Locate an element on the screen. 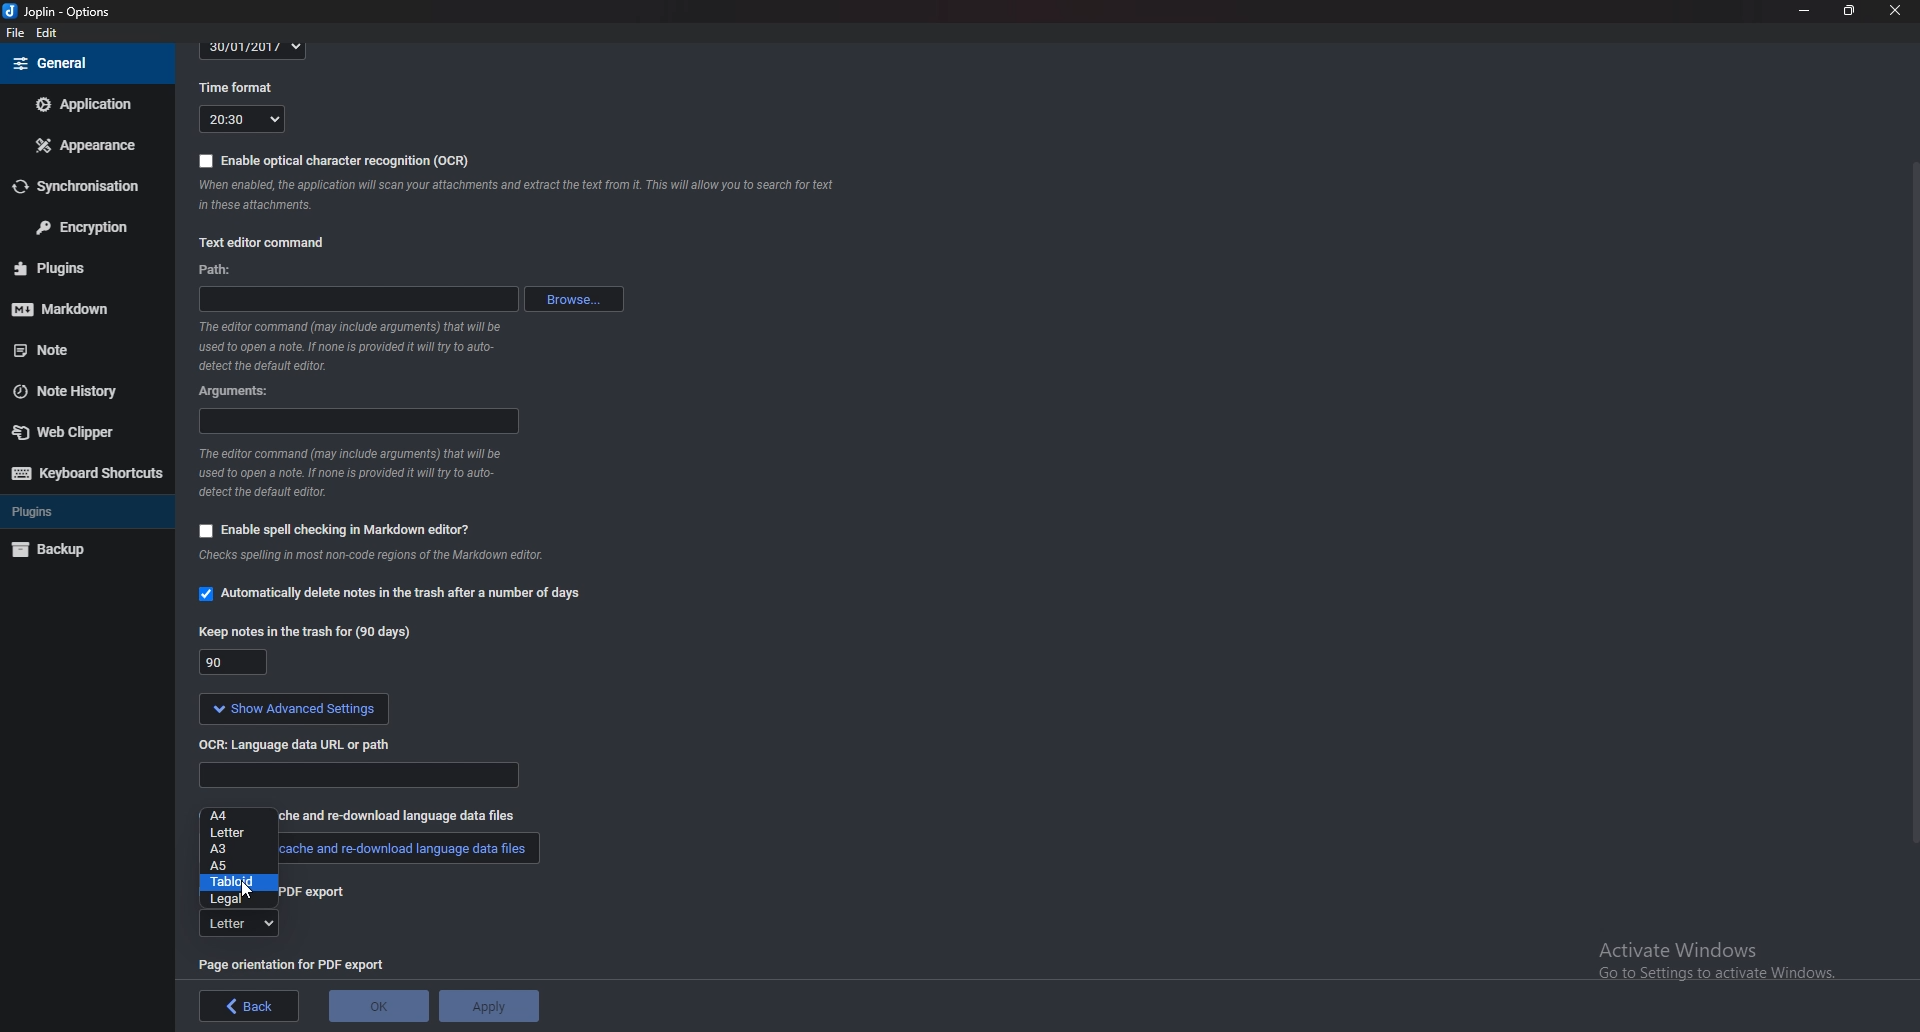 Image resolution: width=1920 pixels, height=1032 pixels. Synchronization is located at coordinates (84, 184).